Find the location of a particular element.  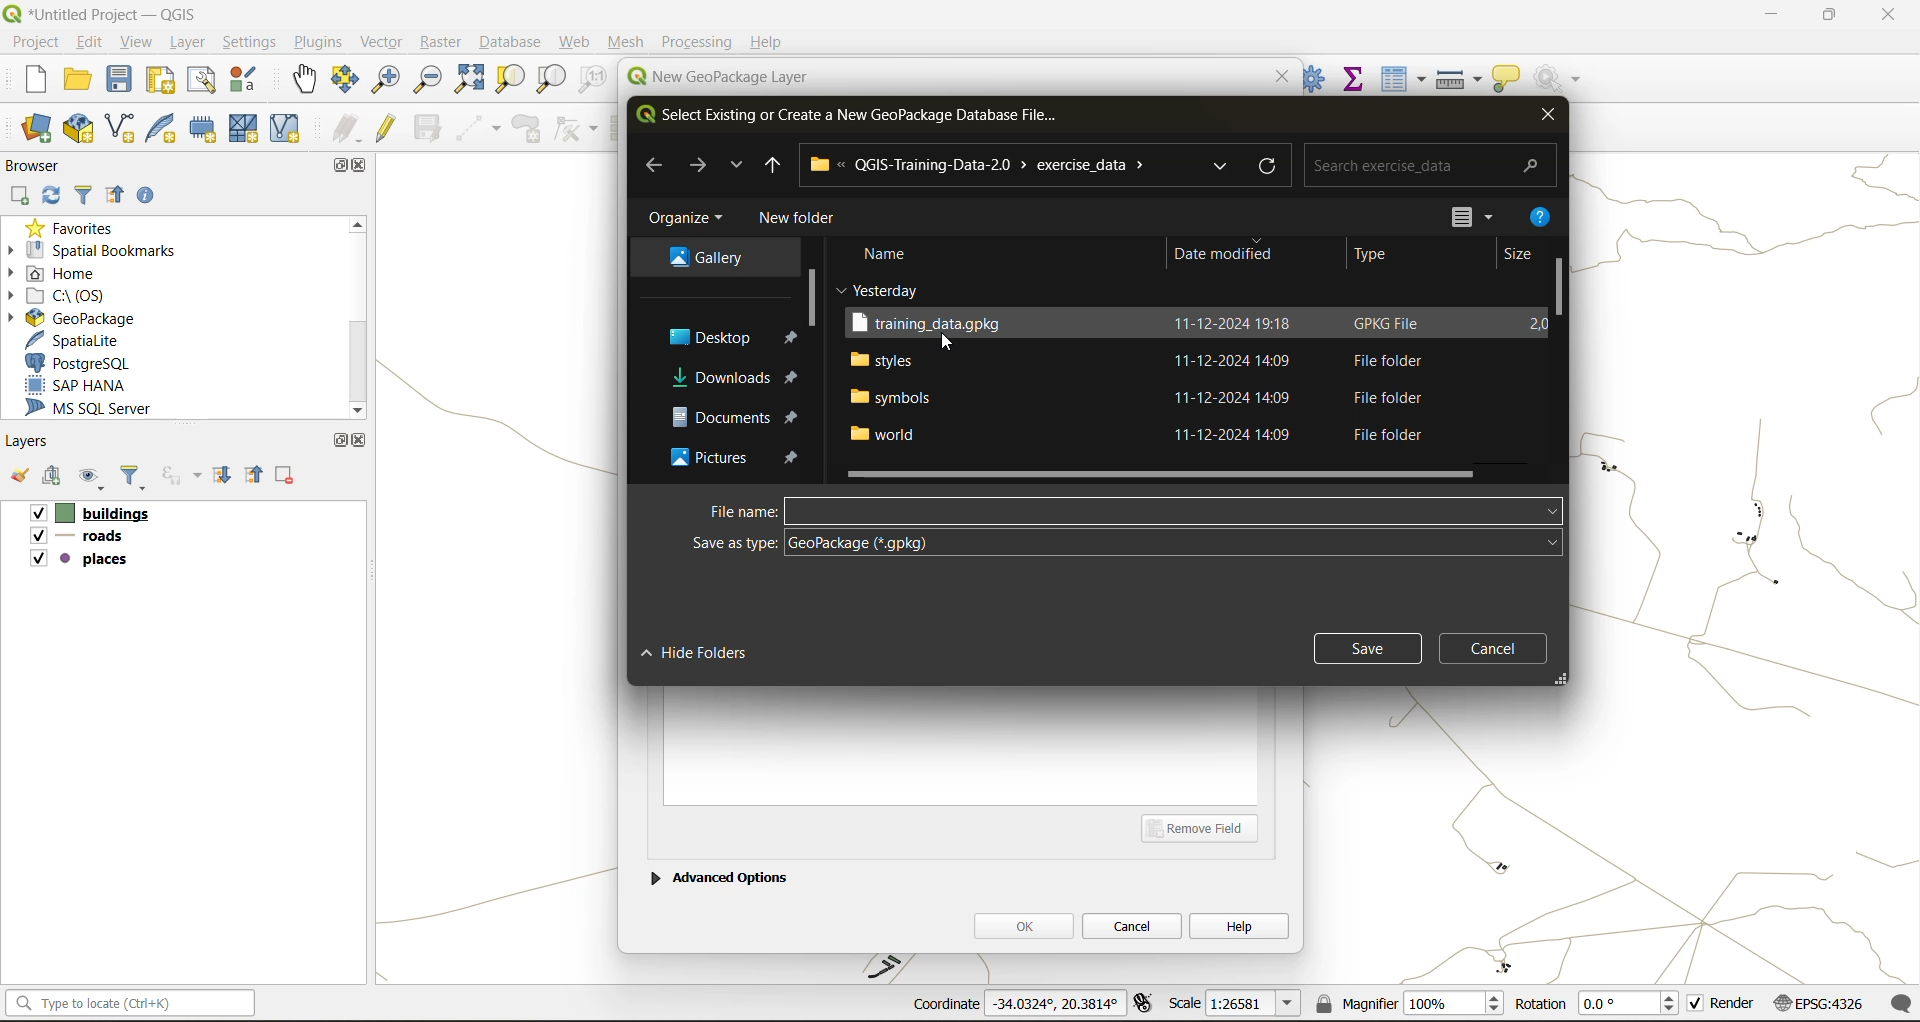

back is located at coordinates (656, 164).